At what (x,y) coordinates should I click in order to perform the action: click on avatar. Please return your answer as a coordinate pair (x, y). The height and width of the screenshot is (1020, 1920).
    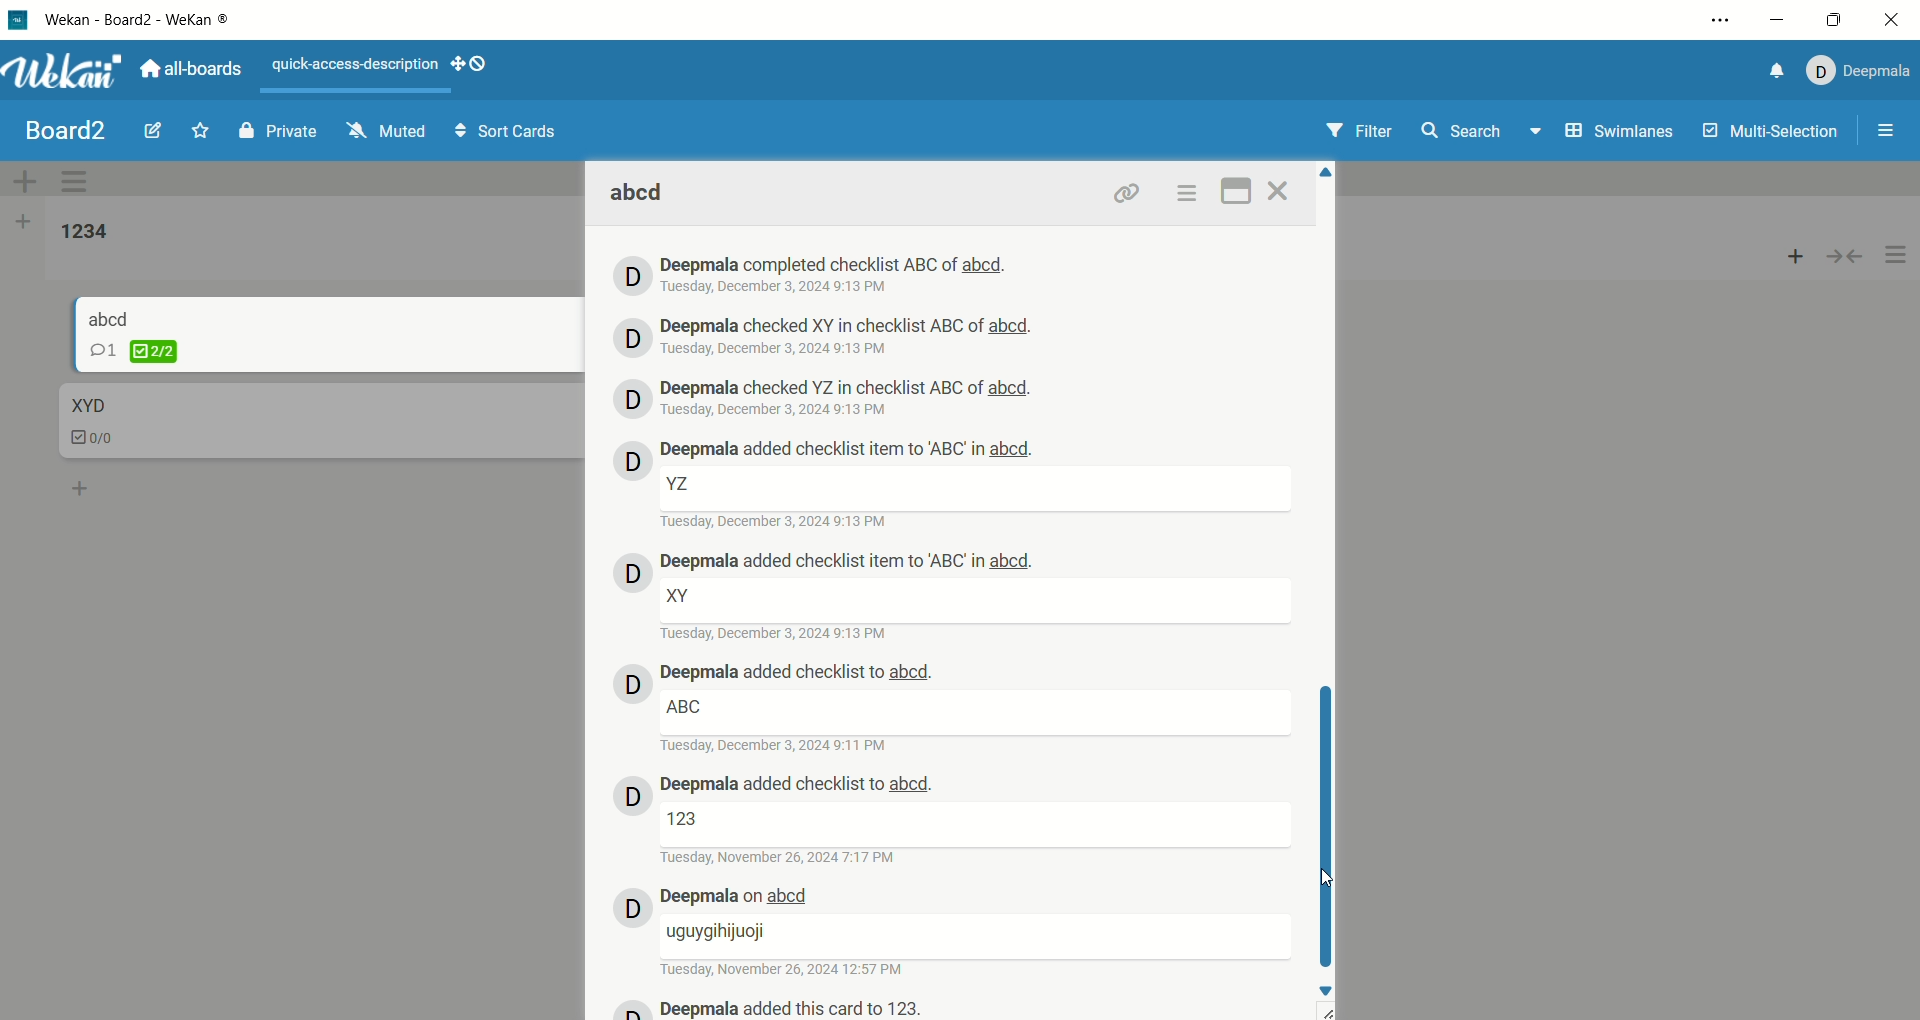
    Looking at the image, I should click on (628, 459).